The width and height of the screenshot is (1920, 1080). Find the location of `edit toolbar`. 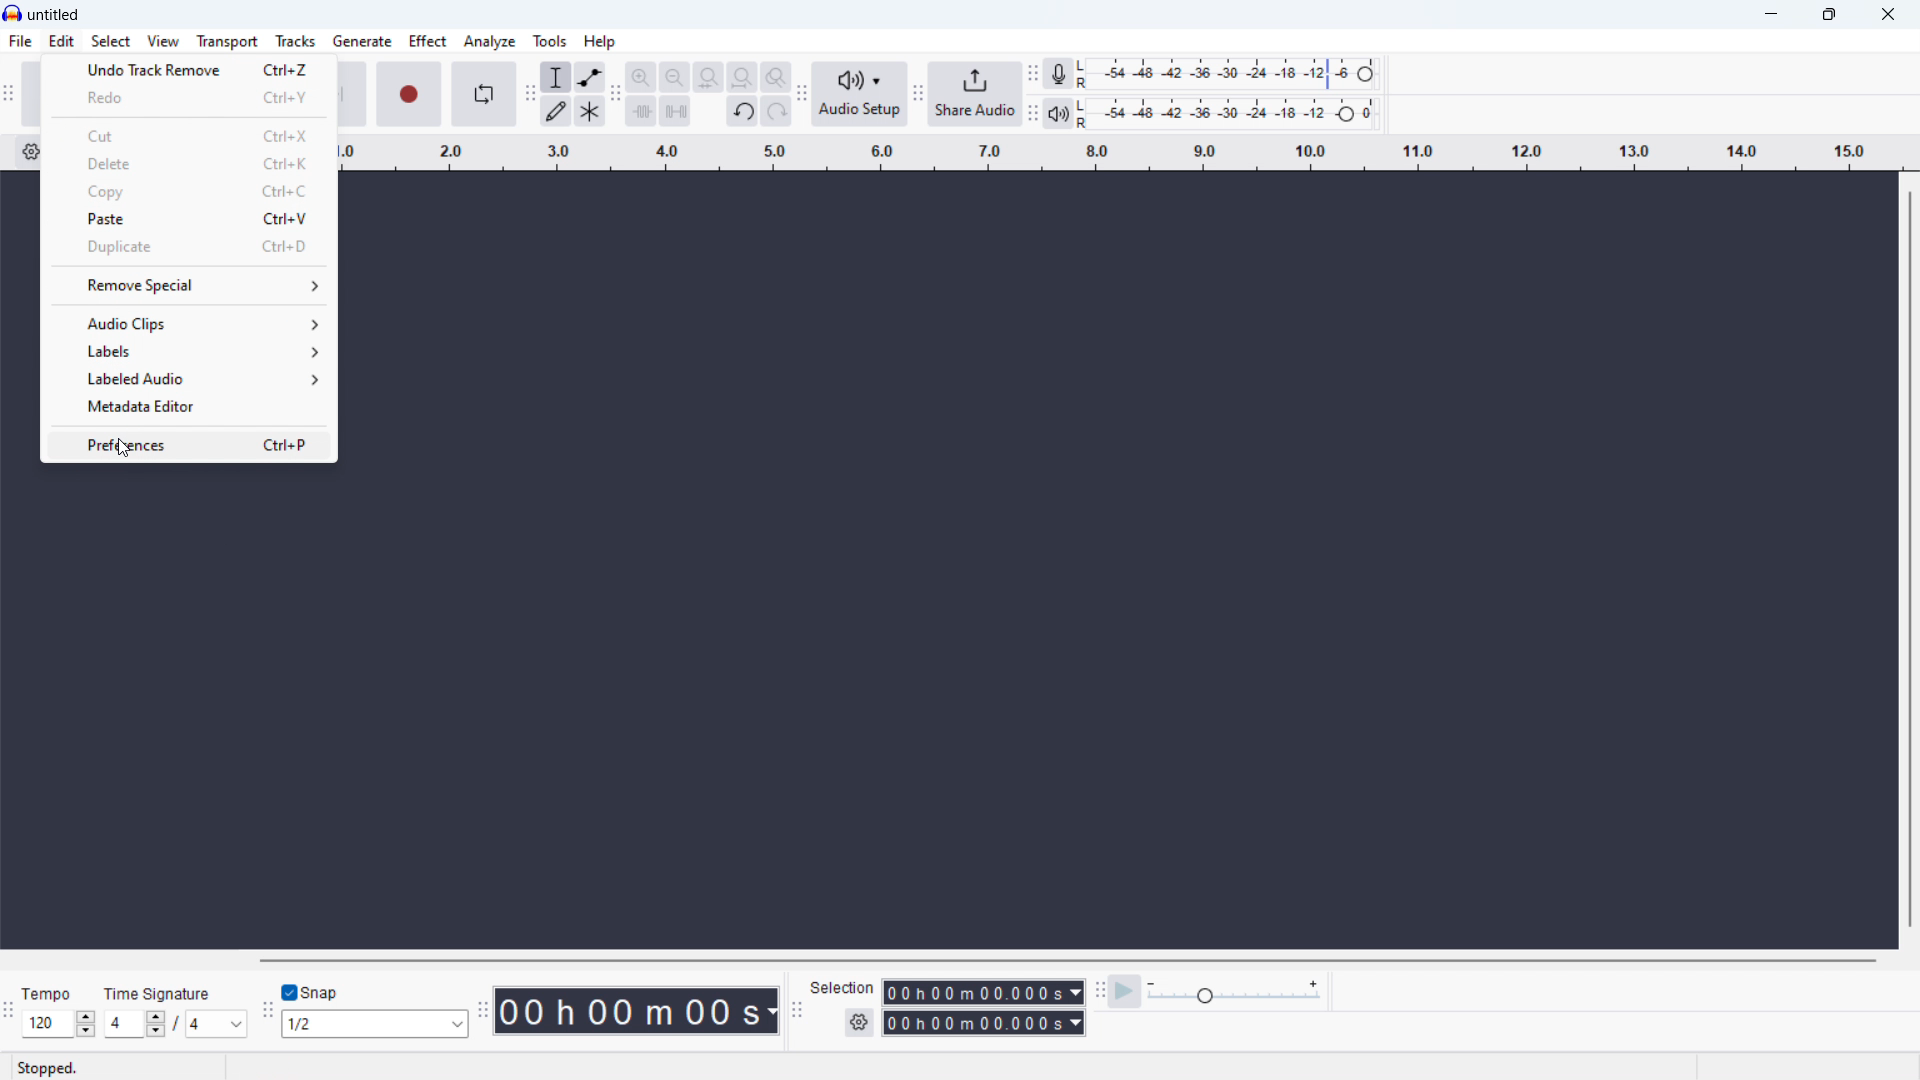

edit toolbar is located at coordinates (615, 97).